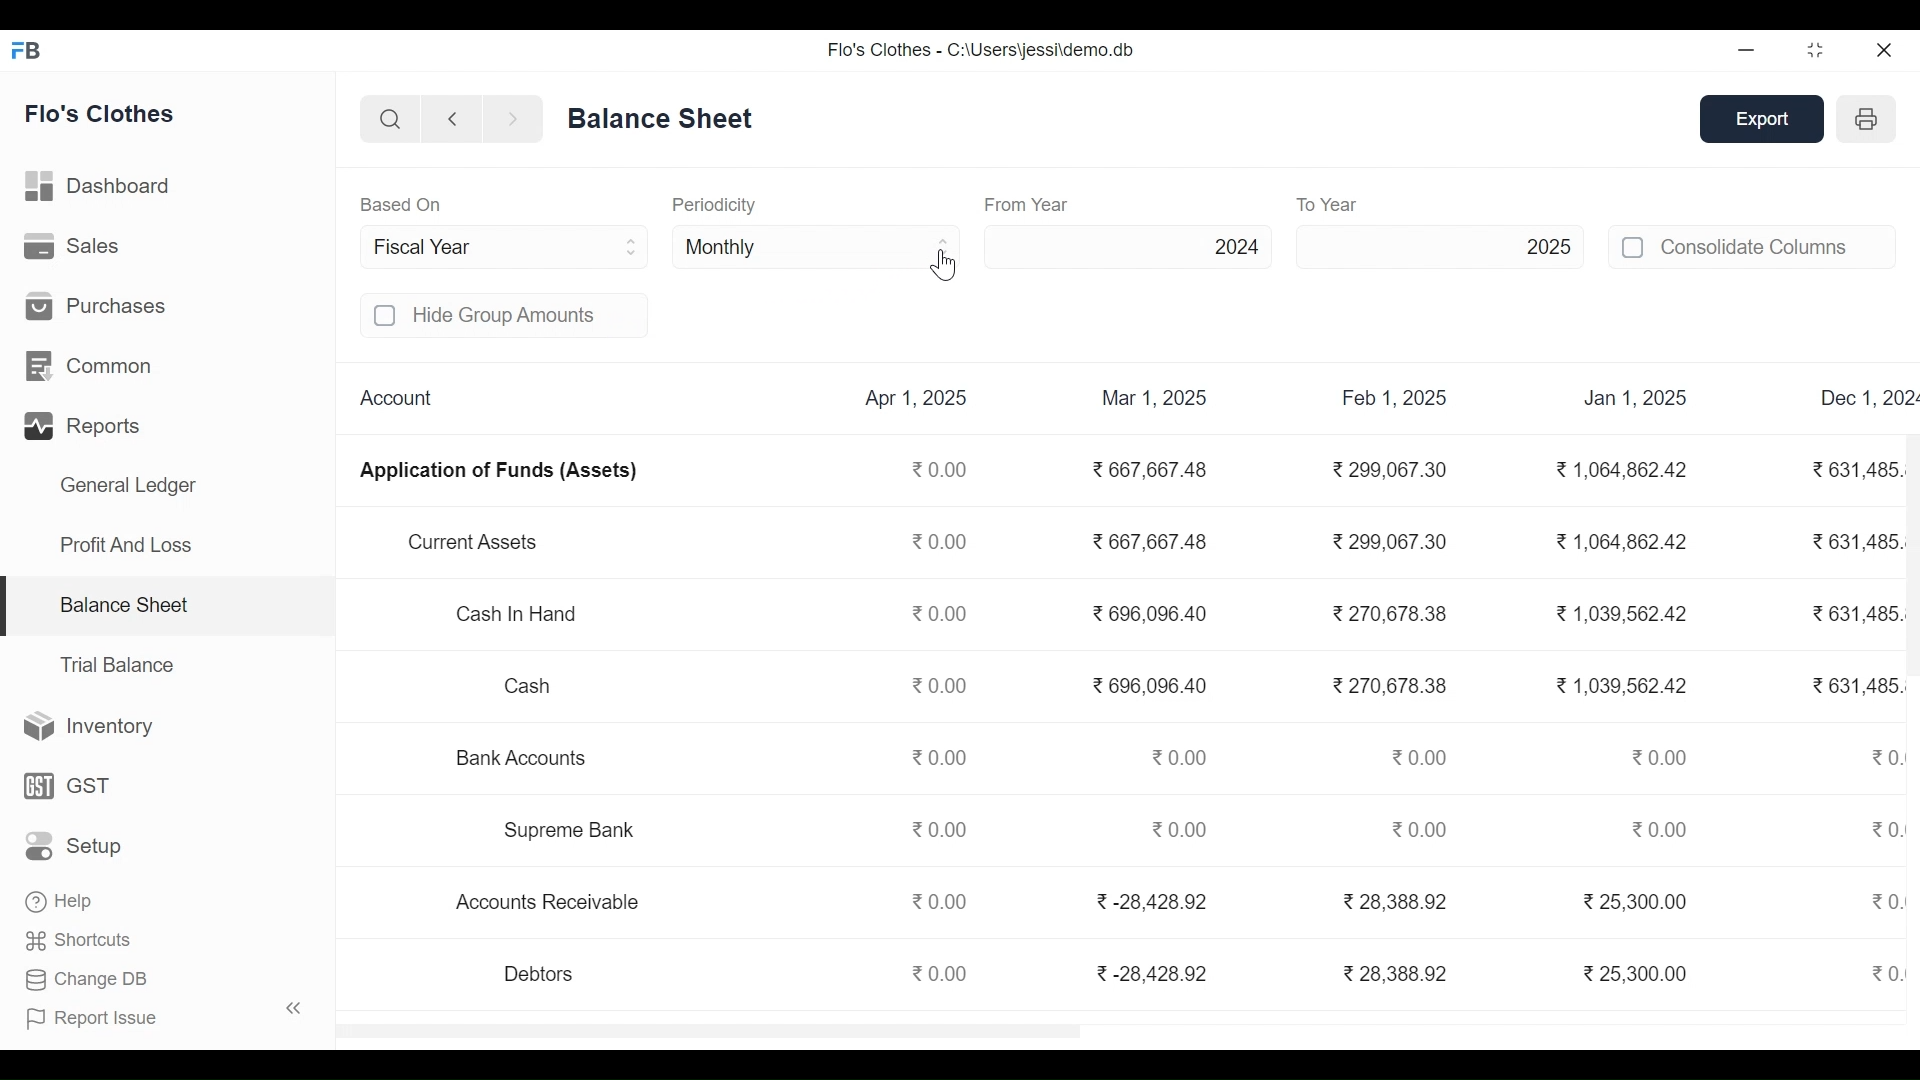  Describe the element at coordinates (1064, 832) in the screenshot. I see `Supreme Bank % 0.00 % 0.00 % 0.00 % 0.00` at that location.